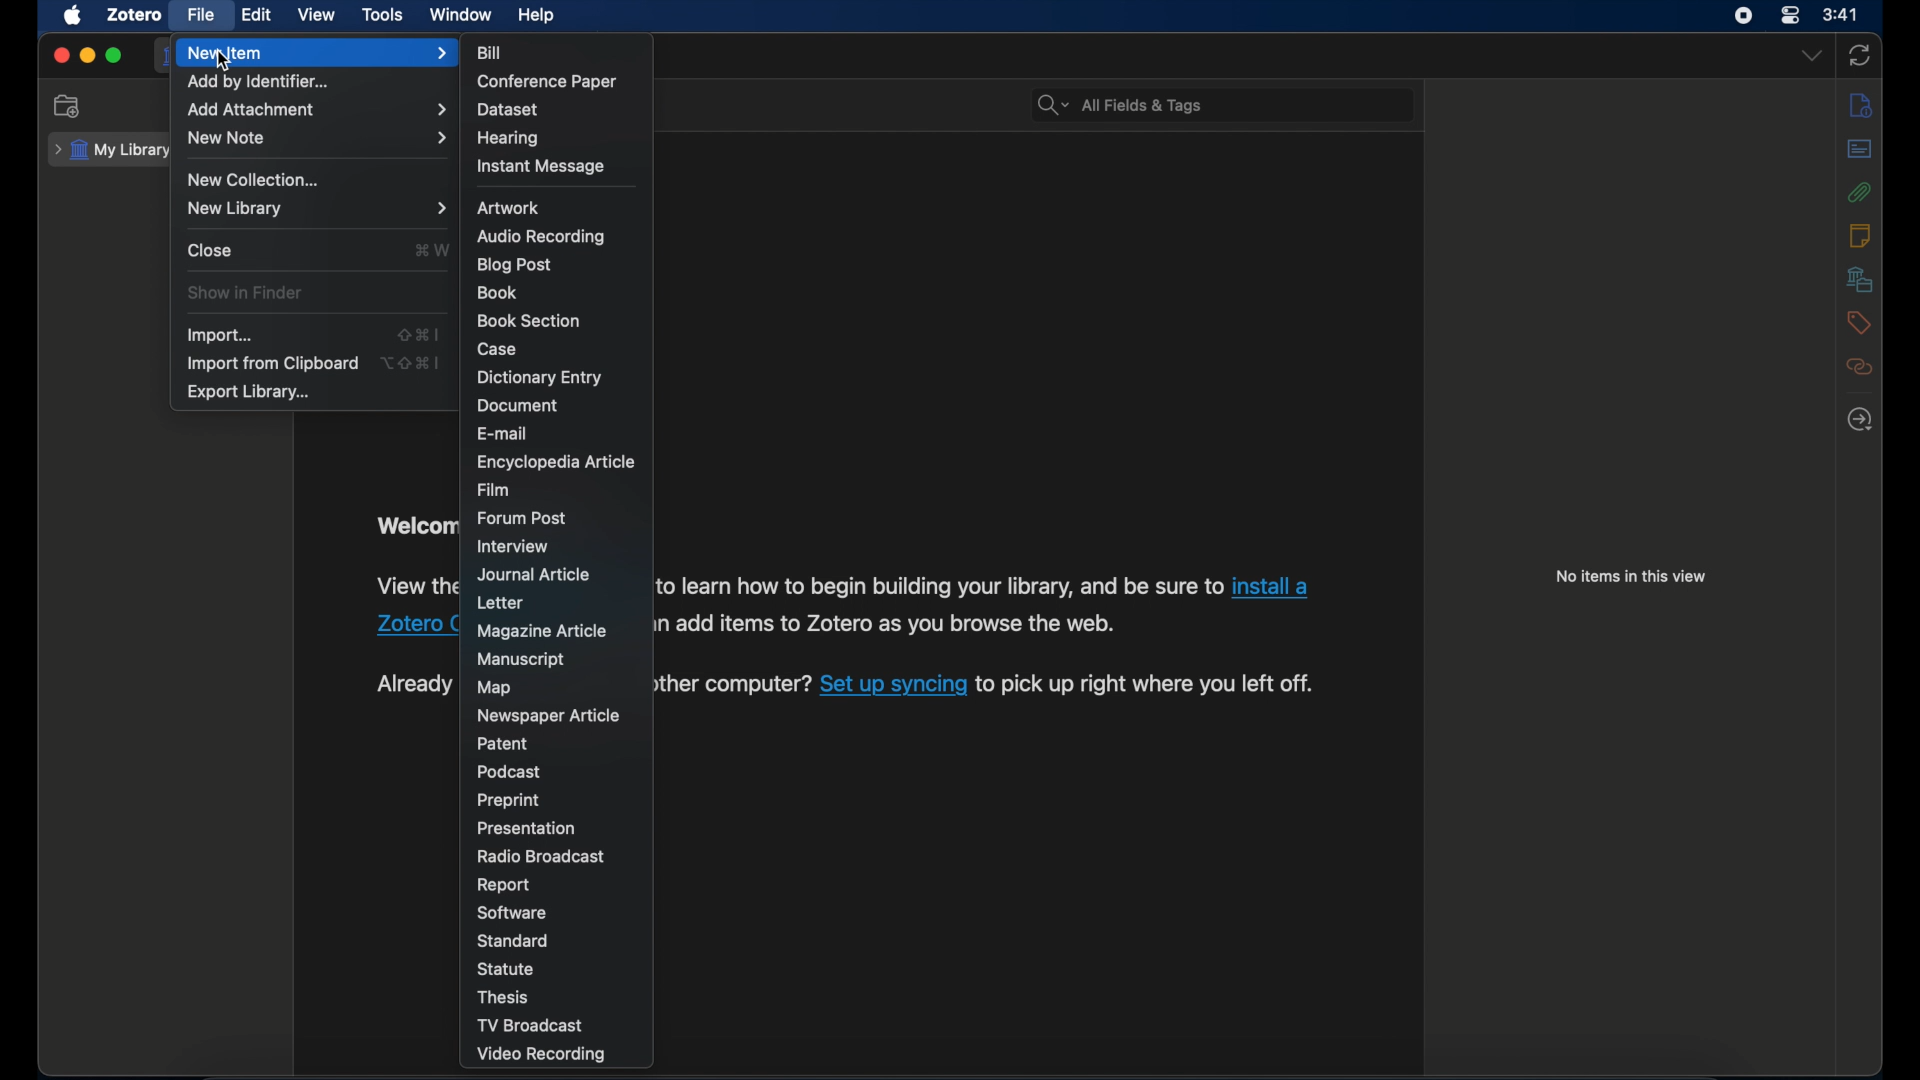 The height and width of the screenshot is (1080, 1920). What do you see at coordinates (542, 857) in the screenshot?
I see `radio broadcast` at bounding box center [542, 857].